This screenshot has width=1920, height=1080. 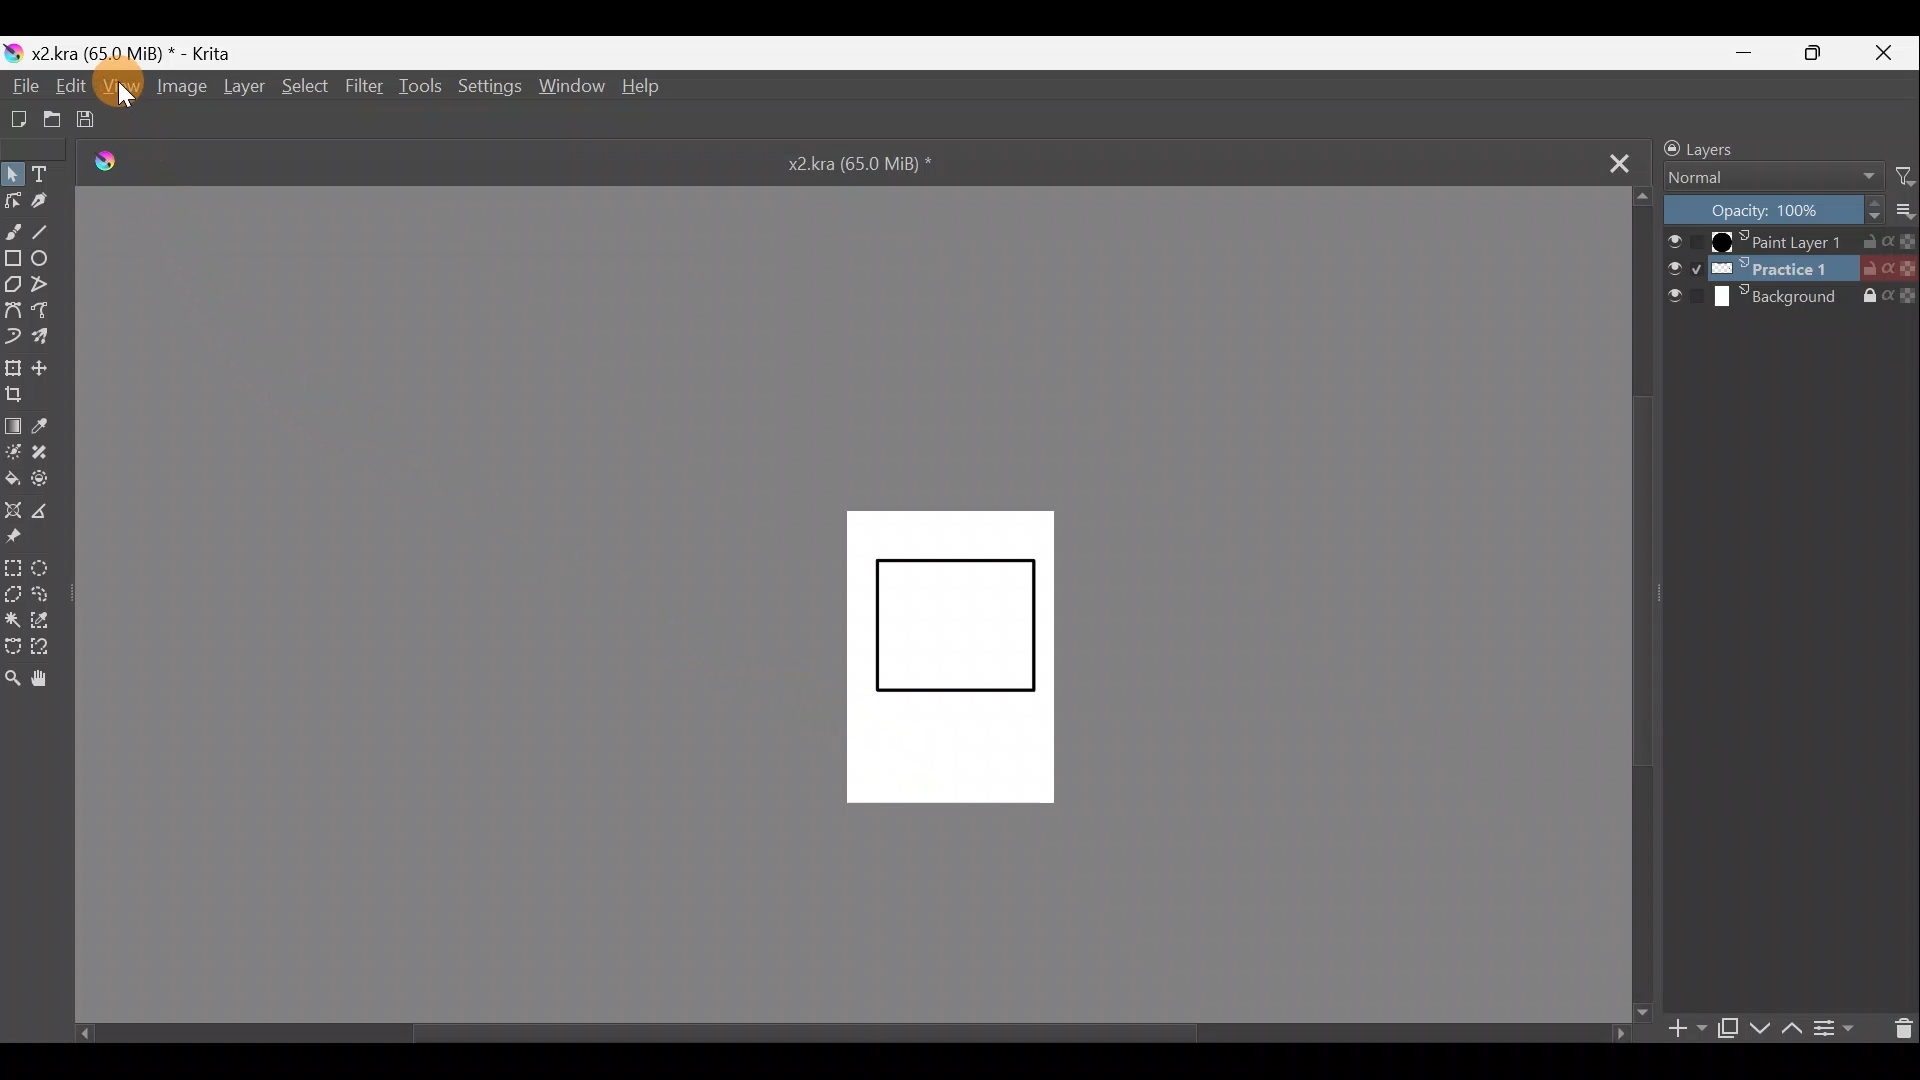 What do you see at coordinates (47, 370) in the screenshot?
I see `Move a layer` at bounding box center [47, 370].